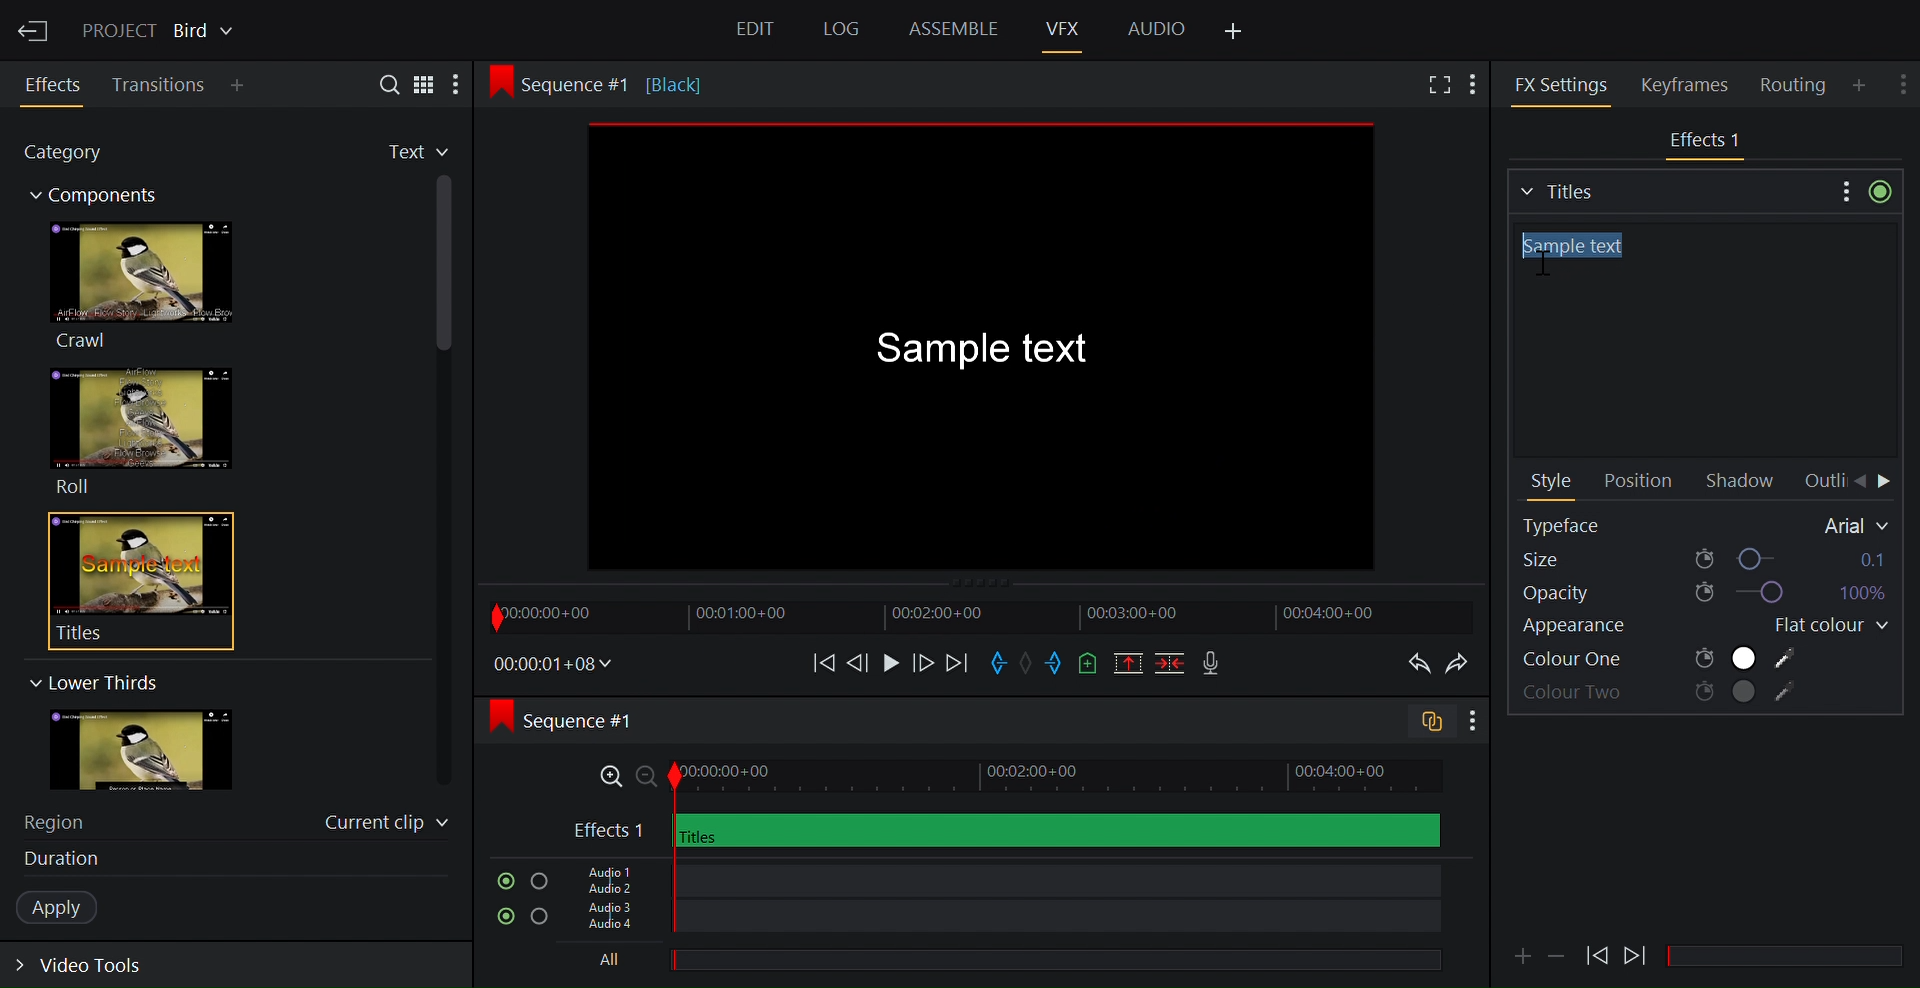 The width and height of the screenshot is (1920, 988). Describe the element at coordinates (65, 820) in the screenshot. I see `Region` at that location.